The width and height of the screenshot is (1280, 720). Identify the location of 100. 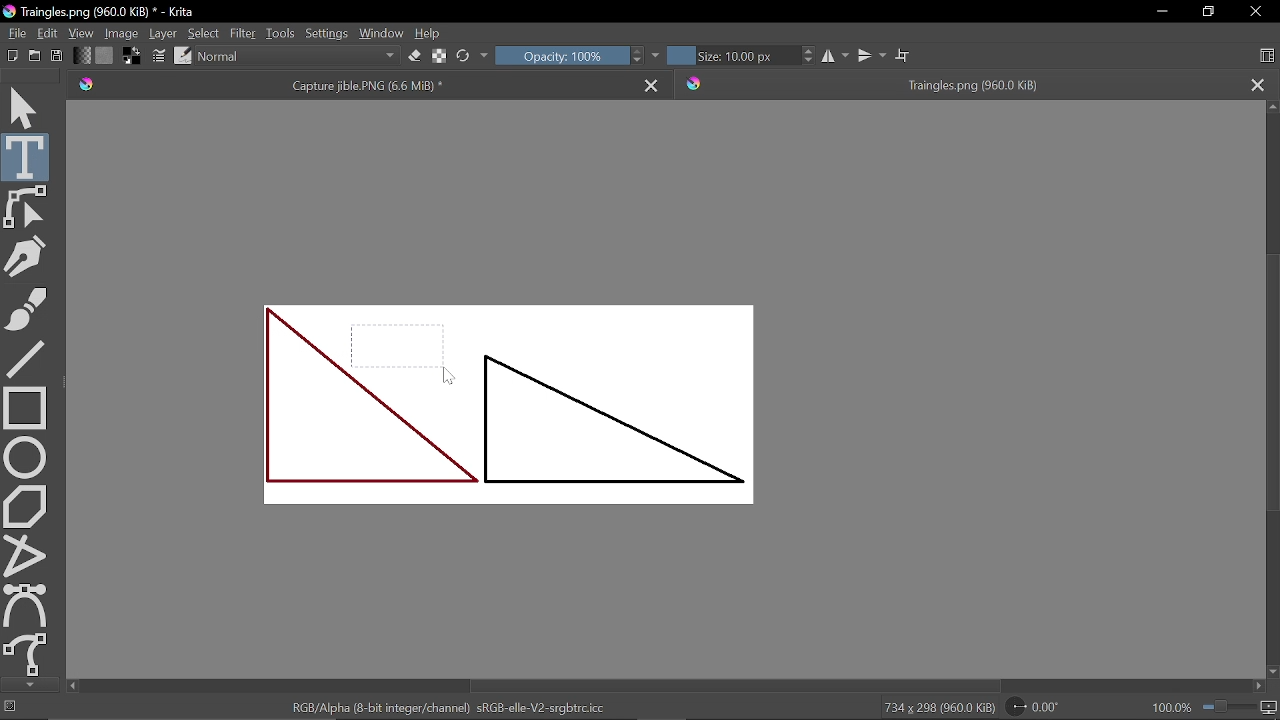
(1170, 710).